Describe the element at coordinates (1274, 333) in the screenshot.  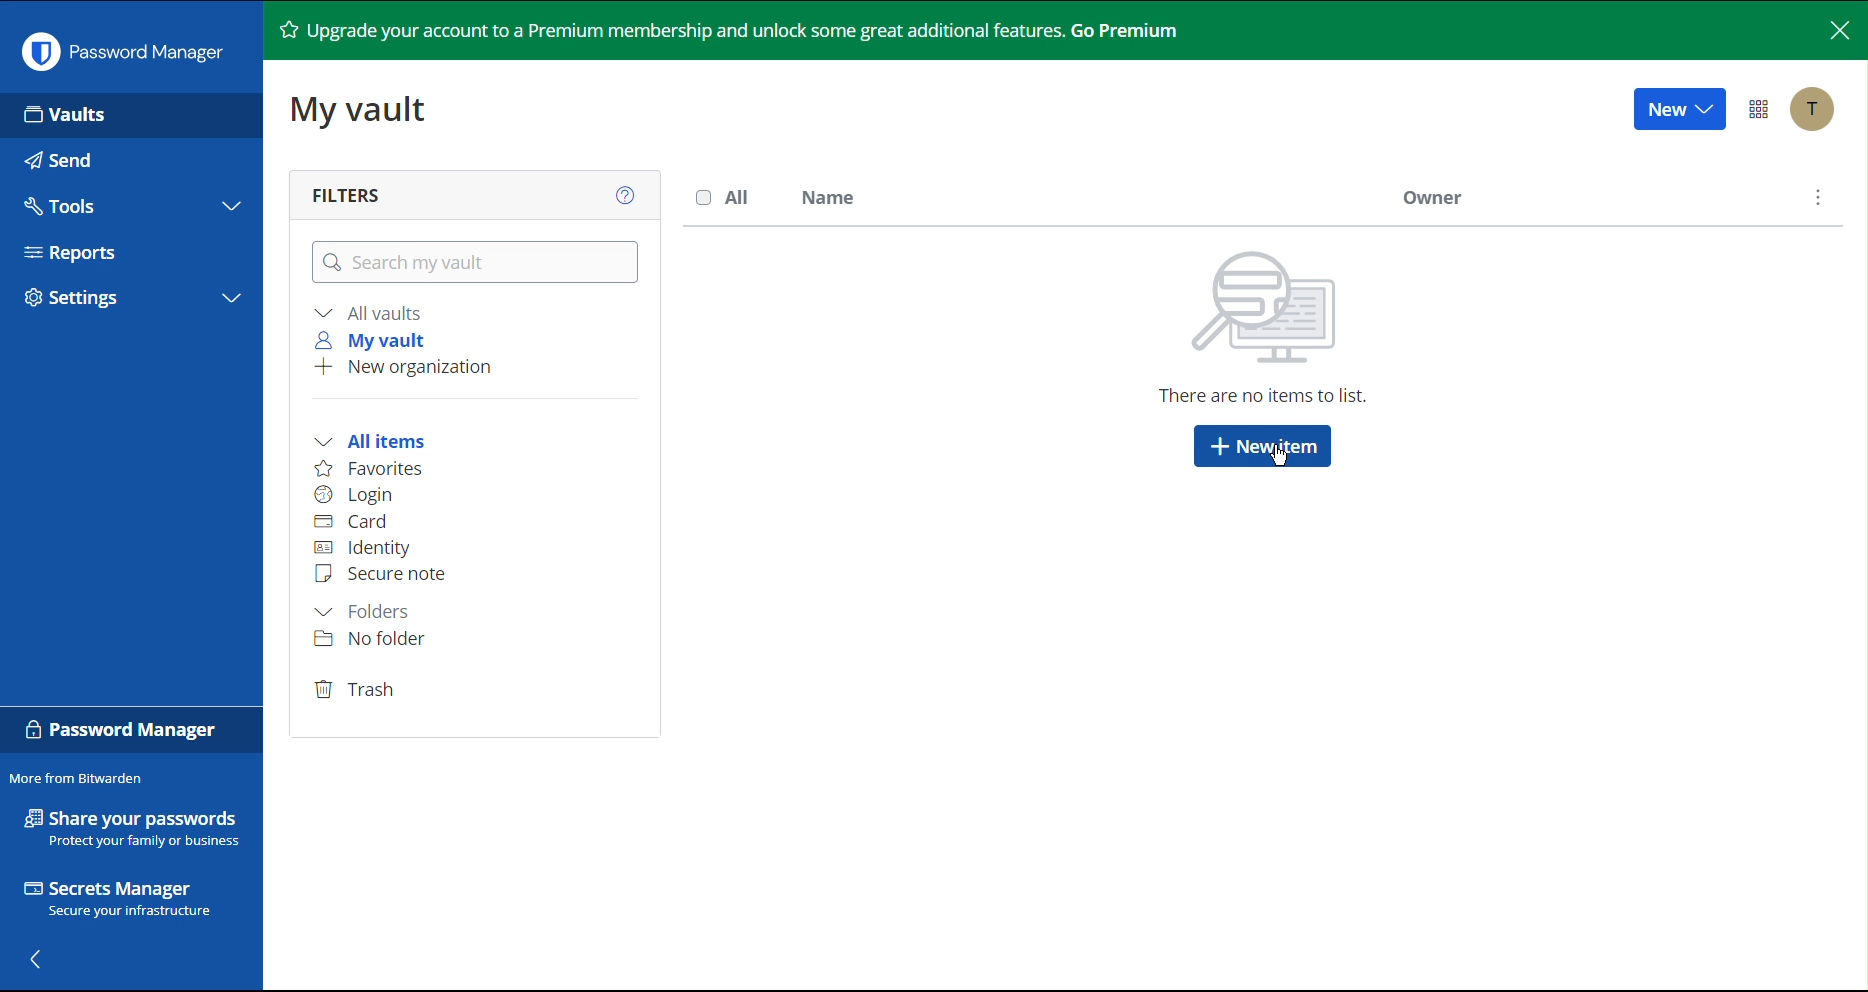
I see `There are no items to list` at that location.